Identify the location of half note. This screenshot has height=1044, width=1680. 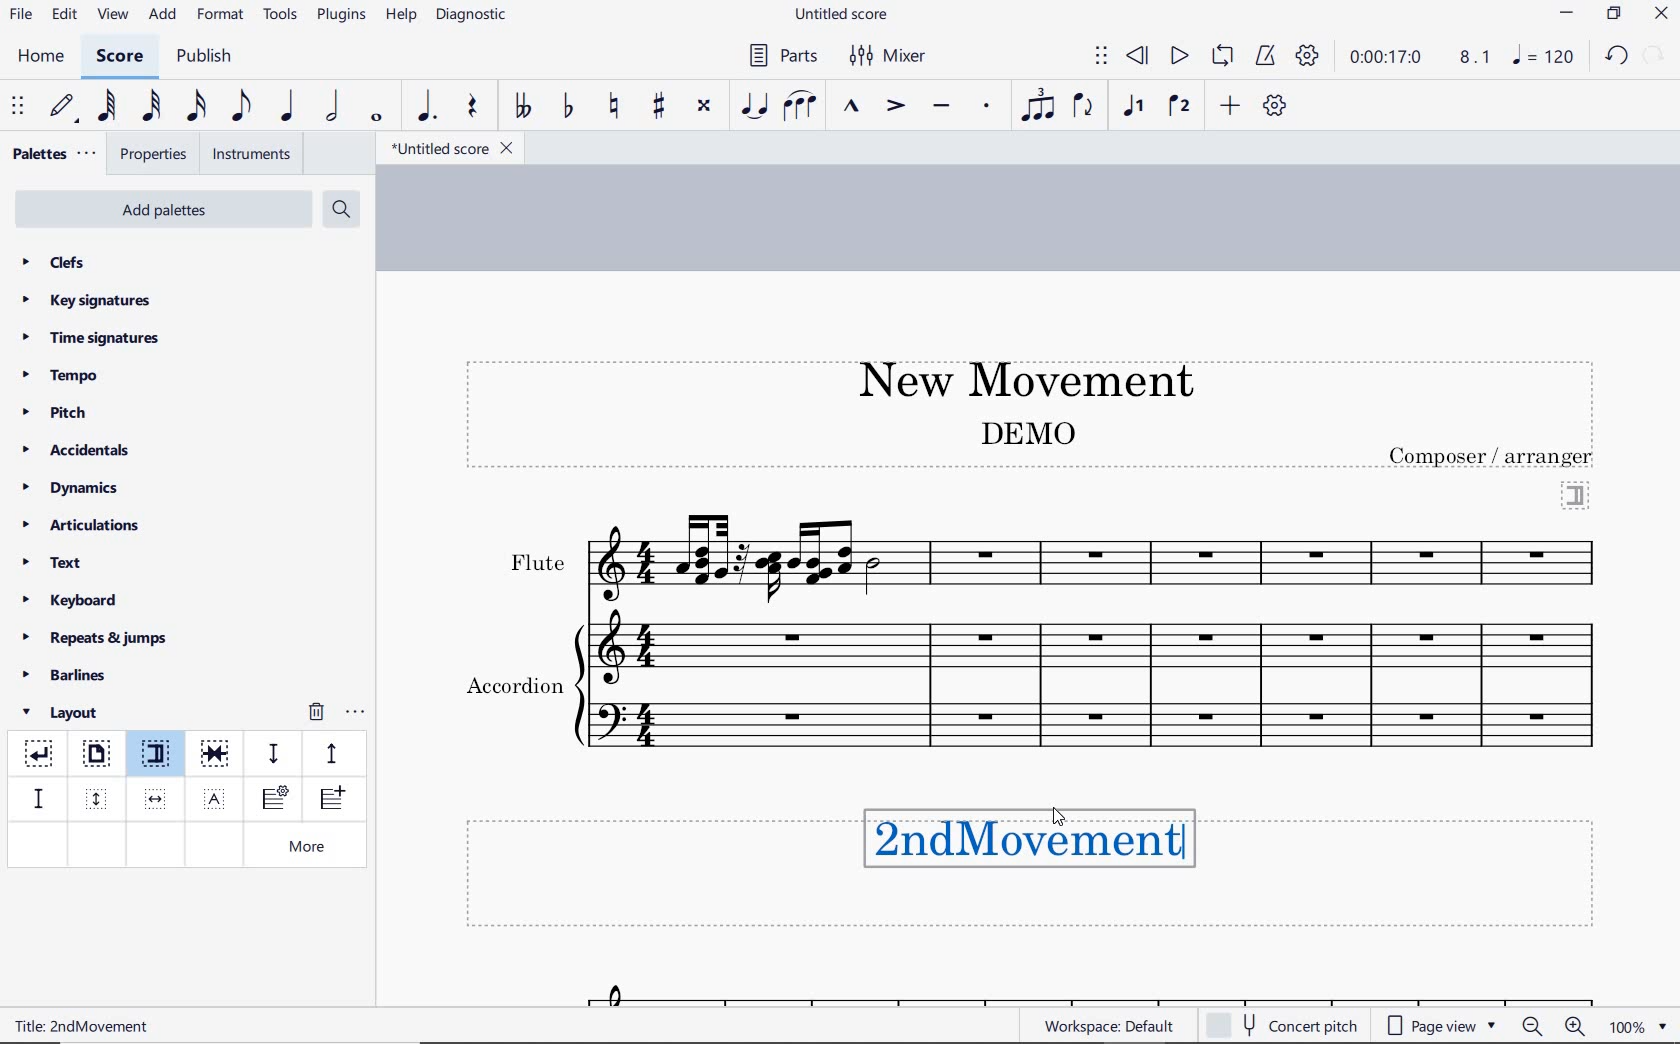
(332, 107).